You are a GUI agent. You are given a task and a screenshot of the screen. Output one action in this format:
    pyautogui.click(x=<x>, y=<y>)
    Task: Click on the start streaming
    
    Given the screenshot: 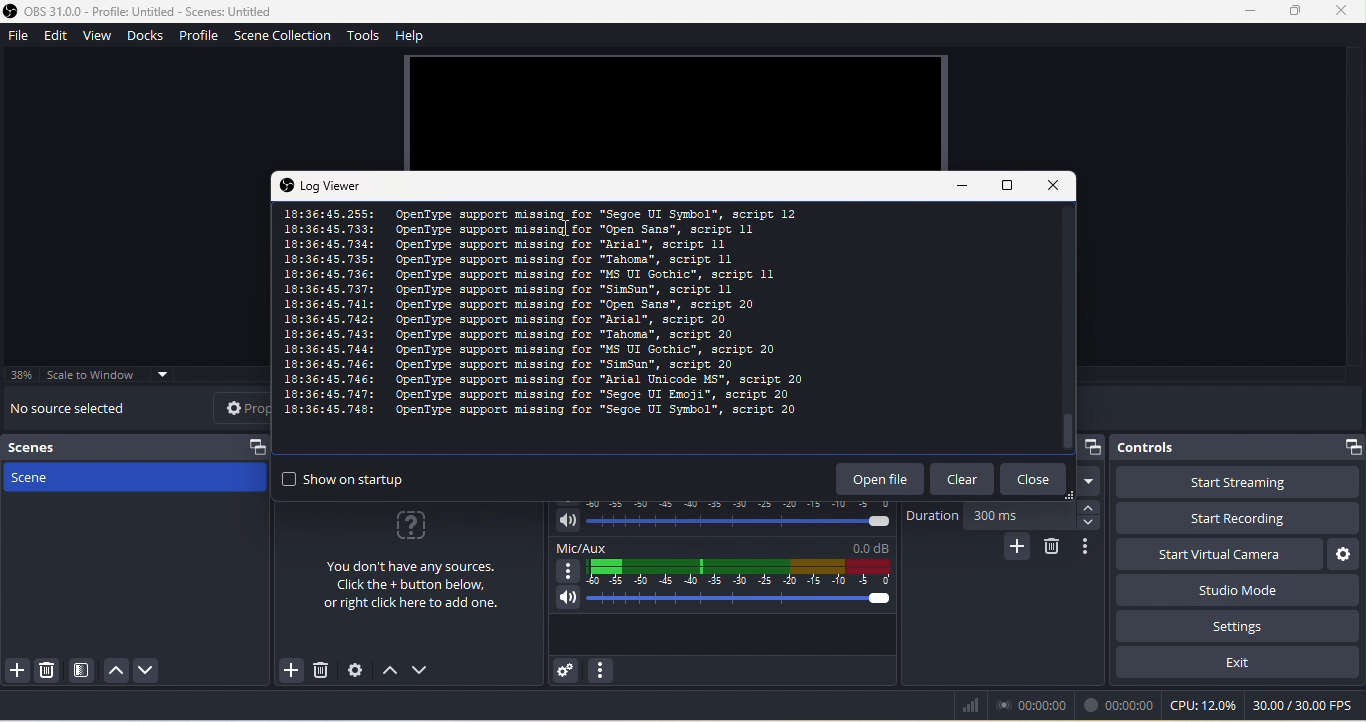 What is the action you would take?
    pyautogui.click(x=1239, y=482)
    